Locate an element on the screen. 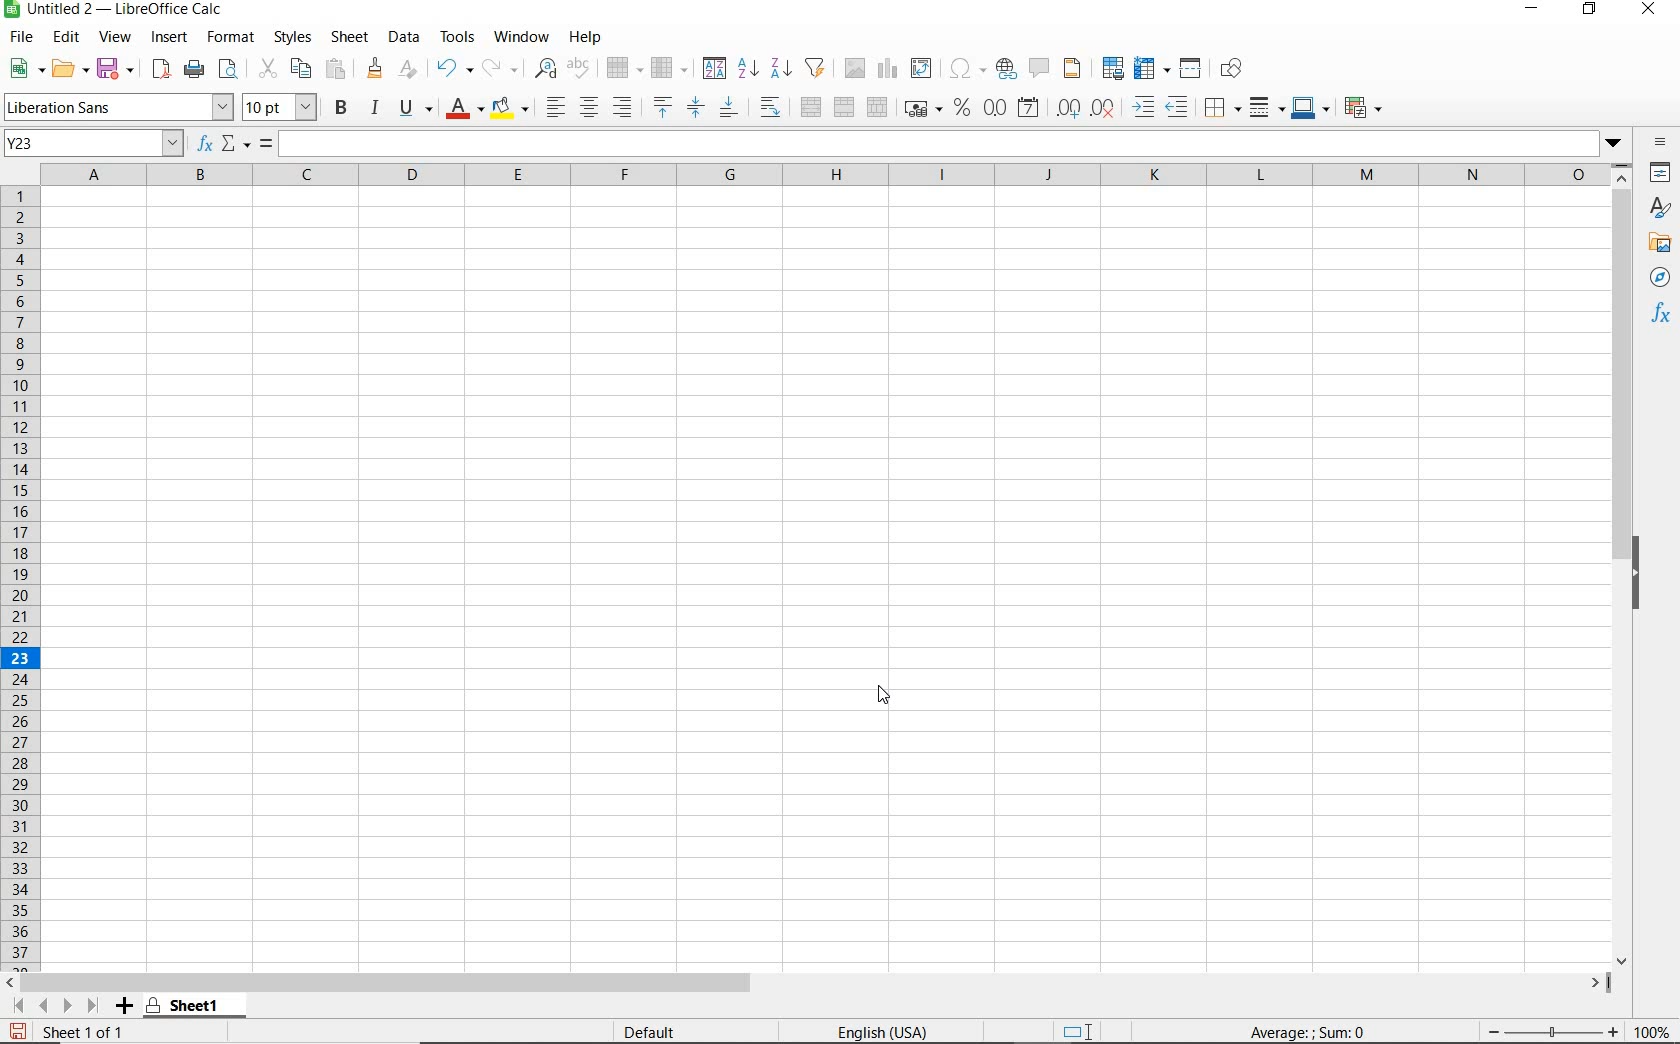 The height and width of the screenshot is (1044, 1680).  is located at coordinates (579, 69).